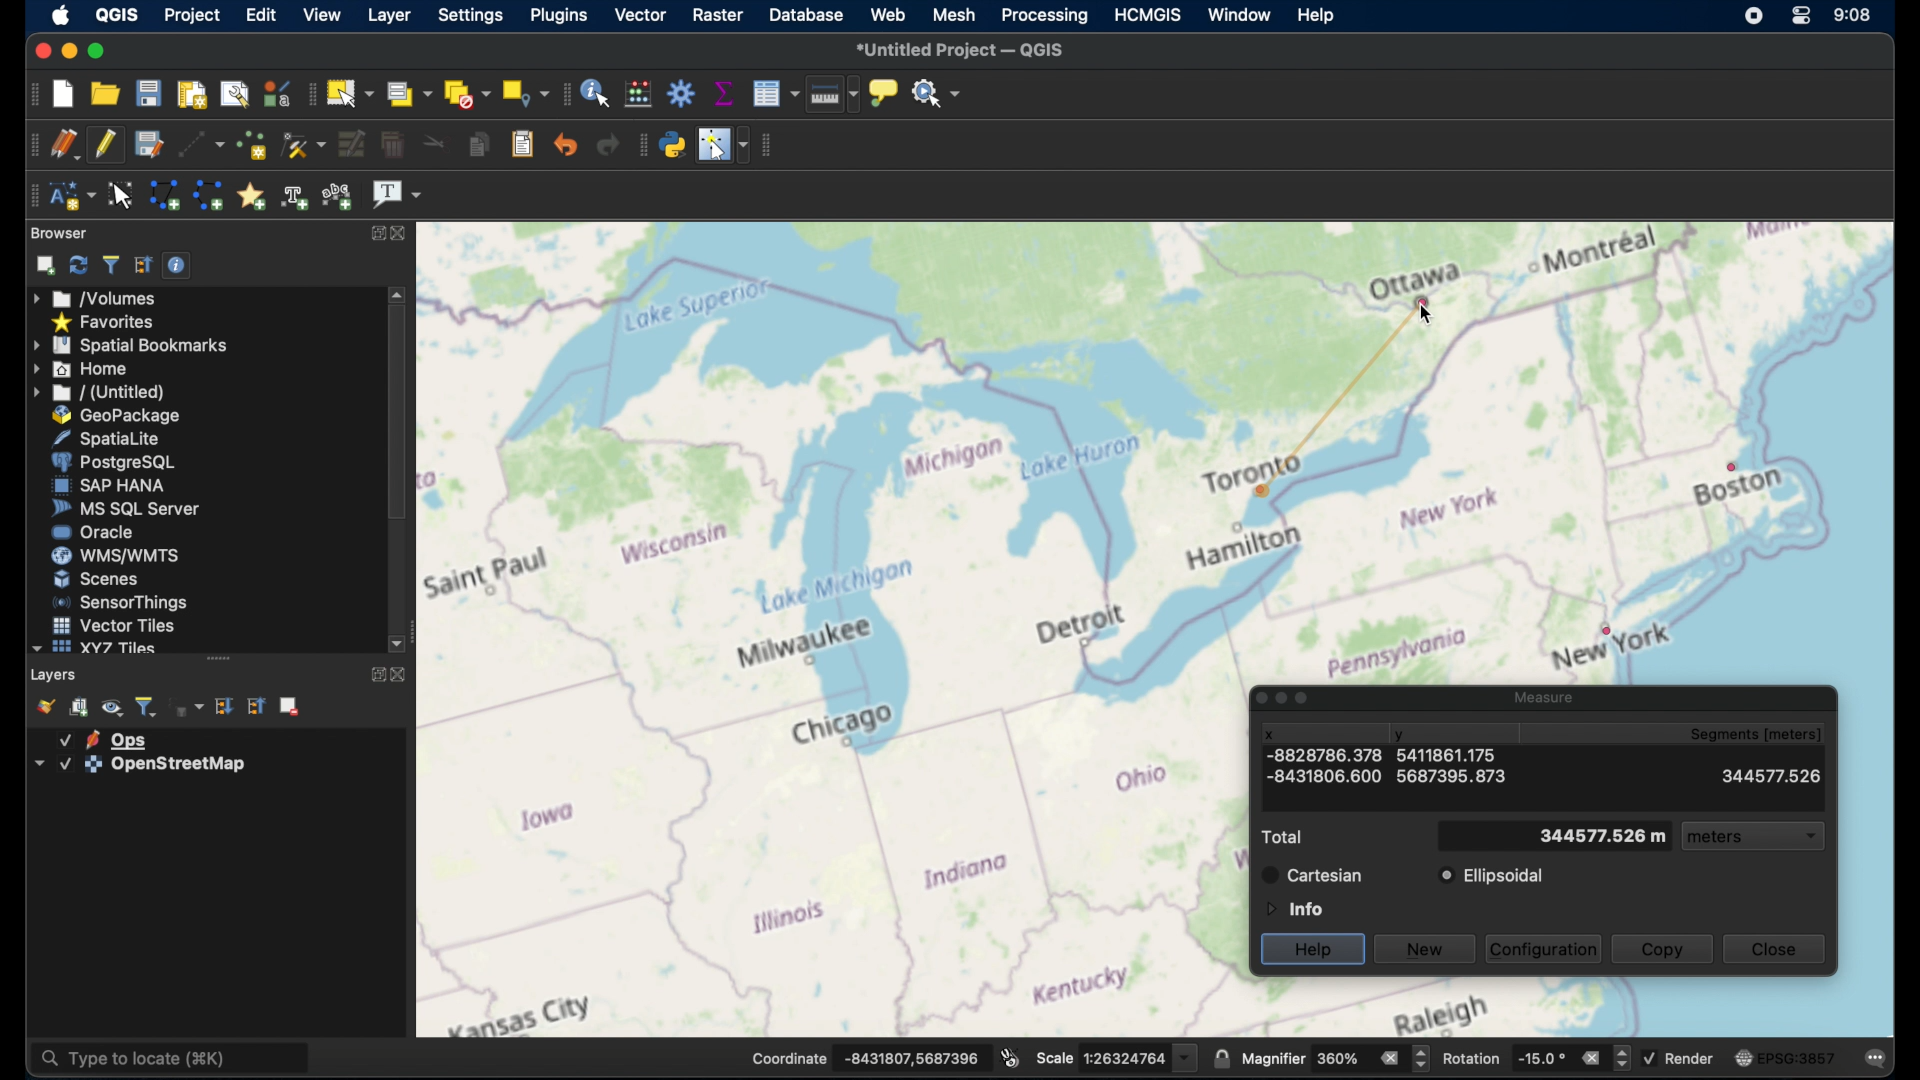 Image resolution: width=1920 pixels, height=1080 pixels. I want to click on maximize, so click(96, 50).